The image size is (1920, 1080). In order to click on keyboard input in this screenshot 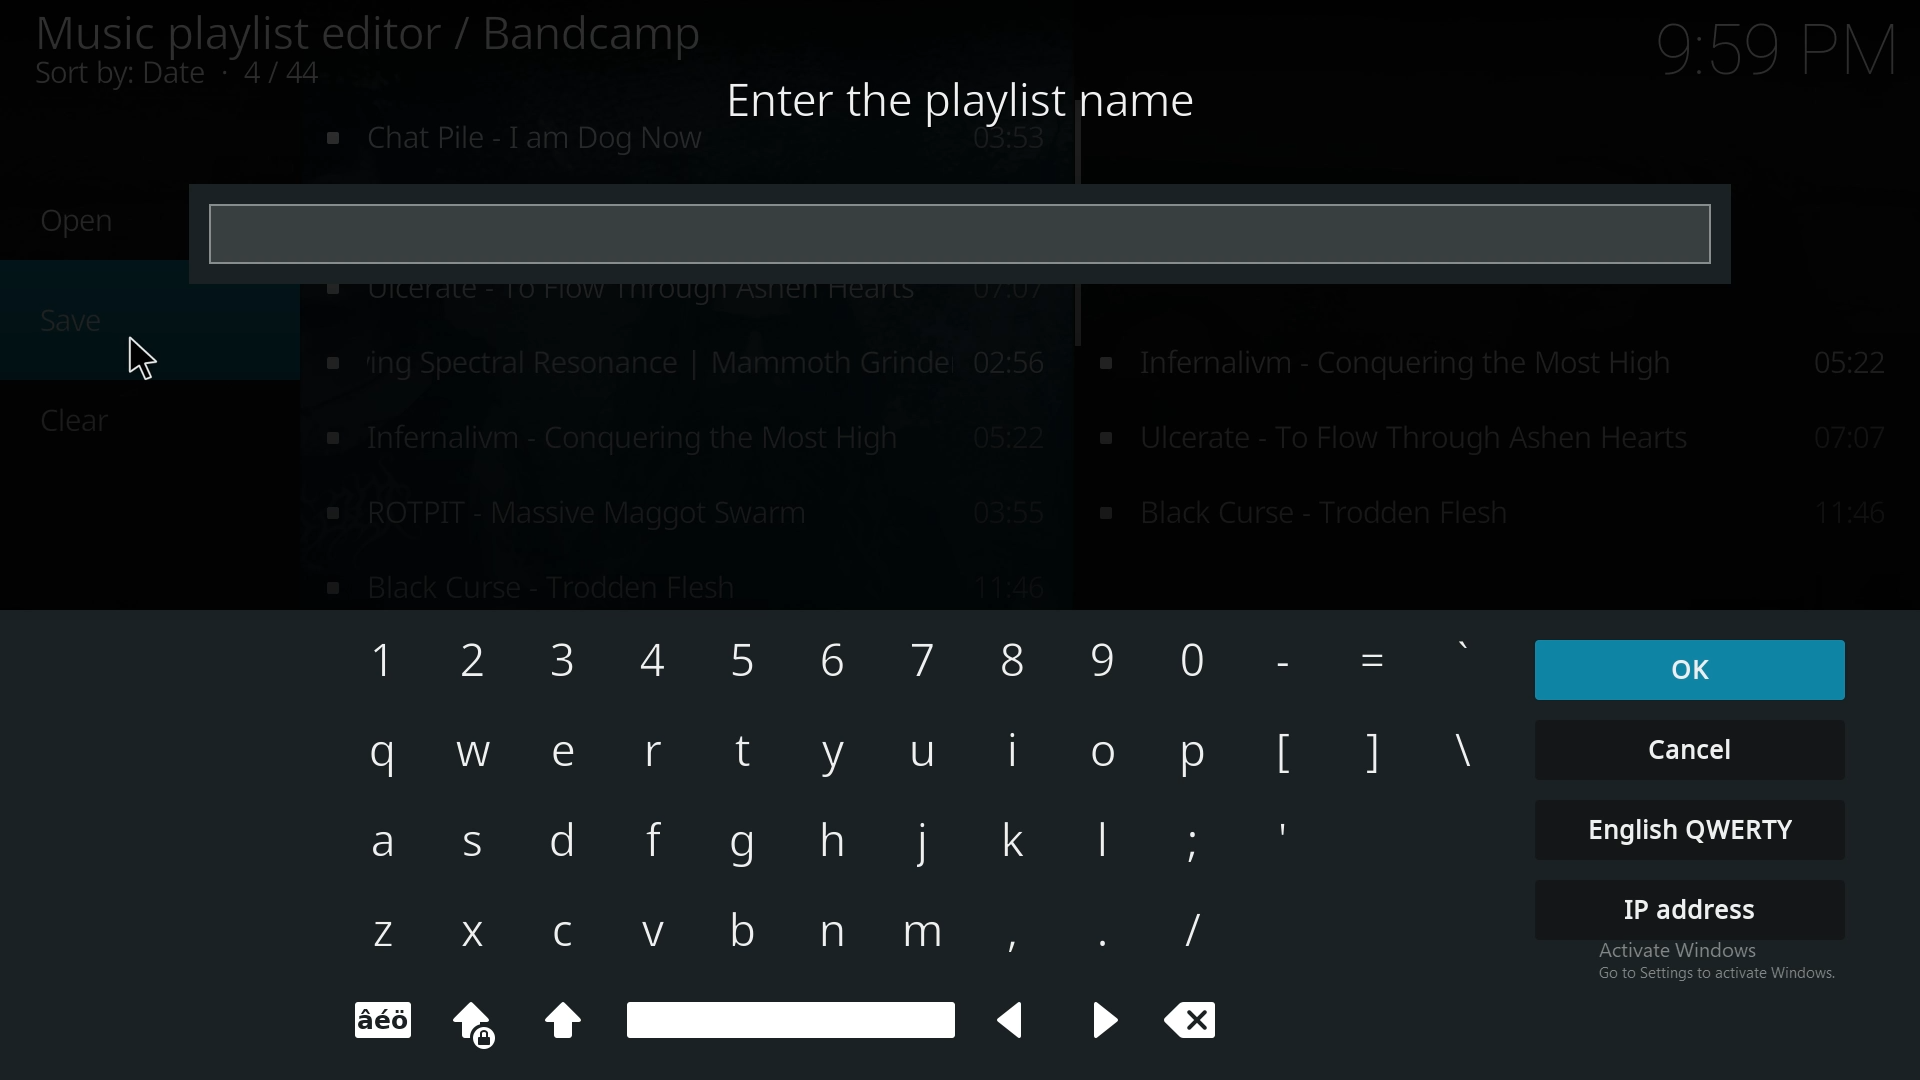, I will do `click(474, 657)`.